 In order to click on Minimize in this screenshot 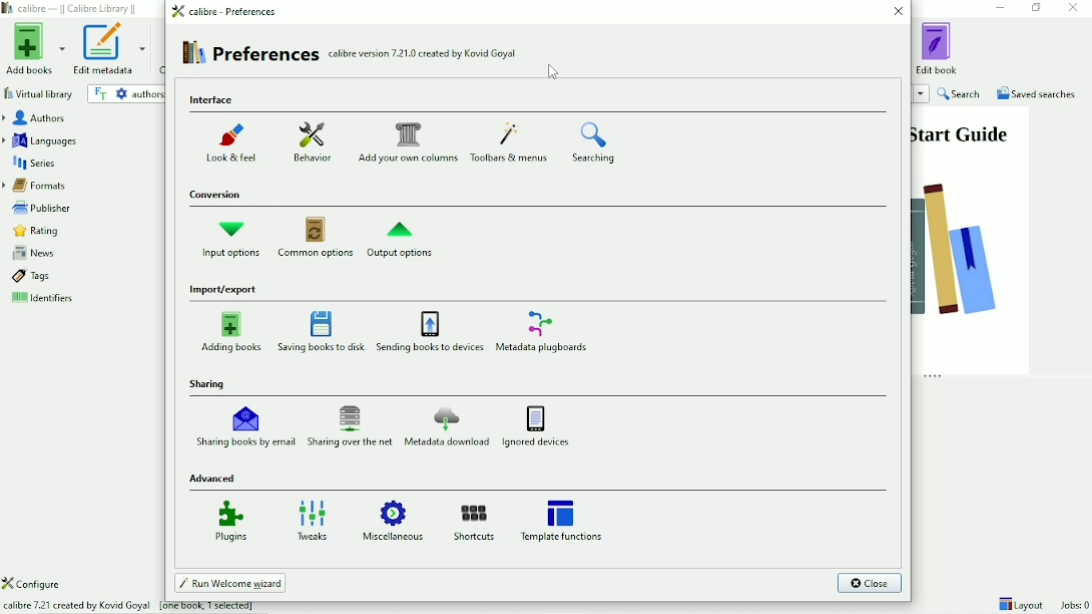, I will do `click(1003, 7)`.